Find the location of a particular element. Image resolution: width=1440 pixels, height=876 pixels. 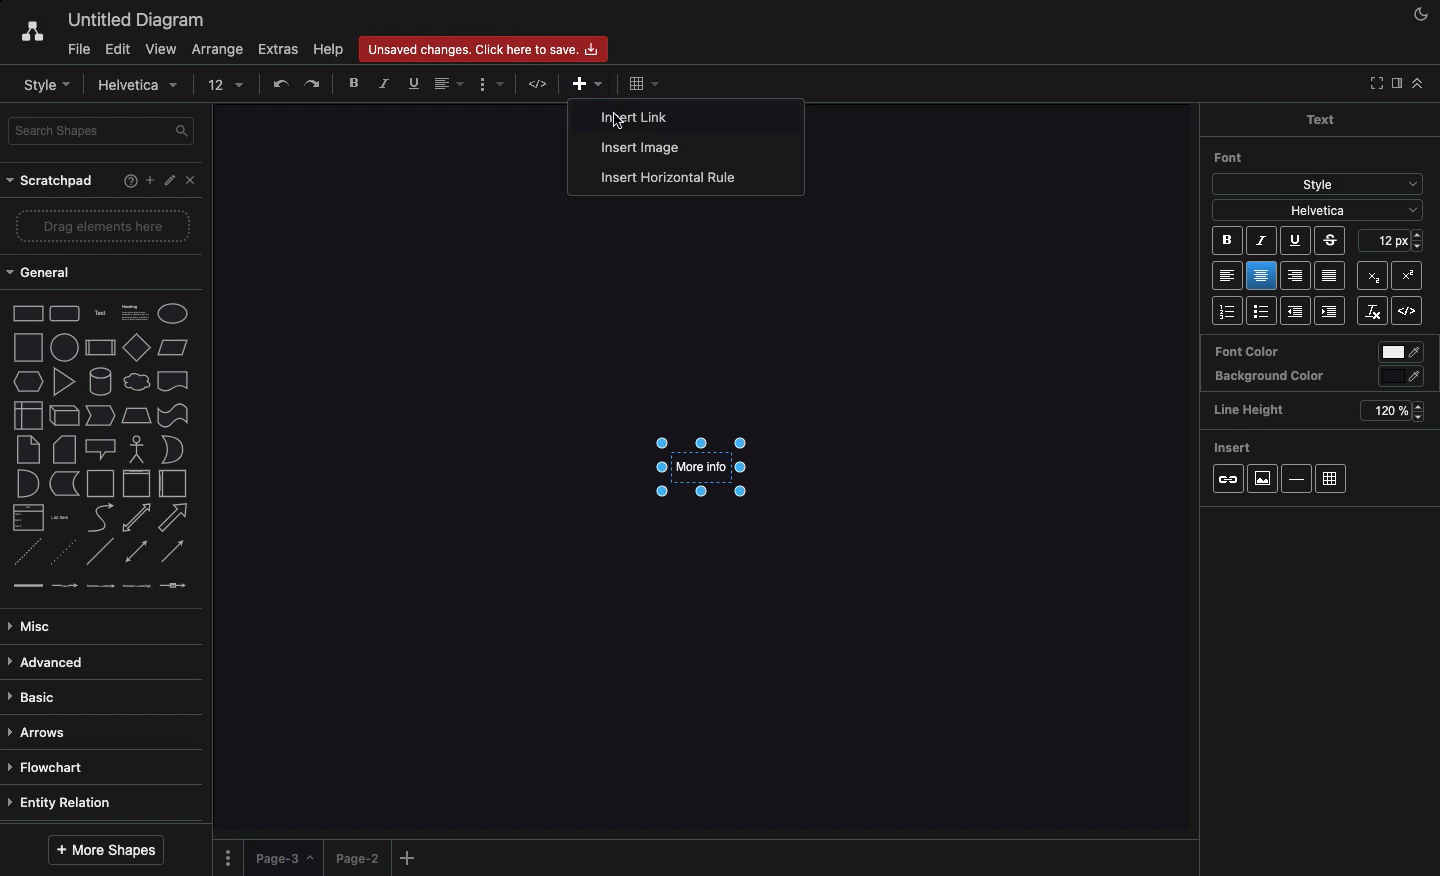

Heading is located at coordinates (137, 311).